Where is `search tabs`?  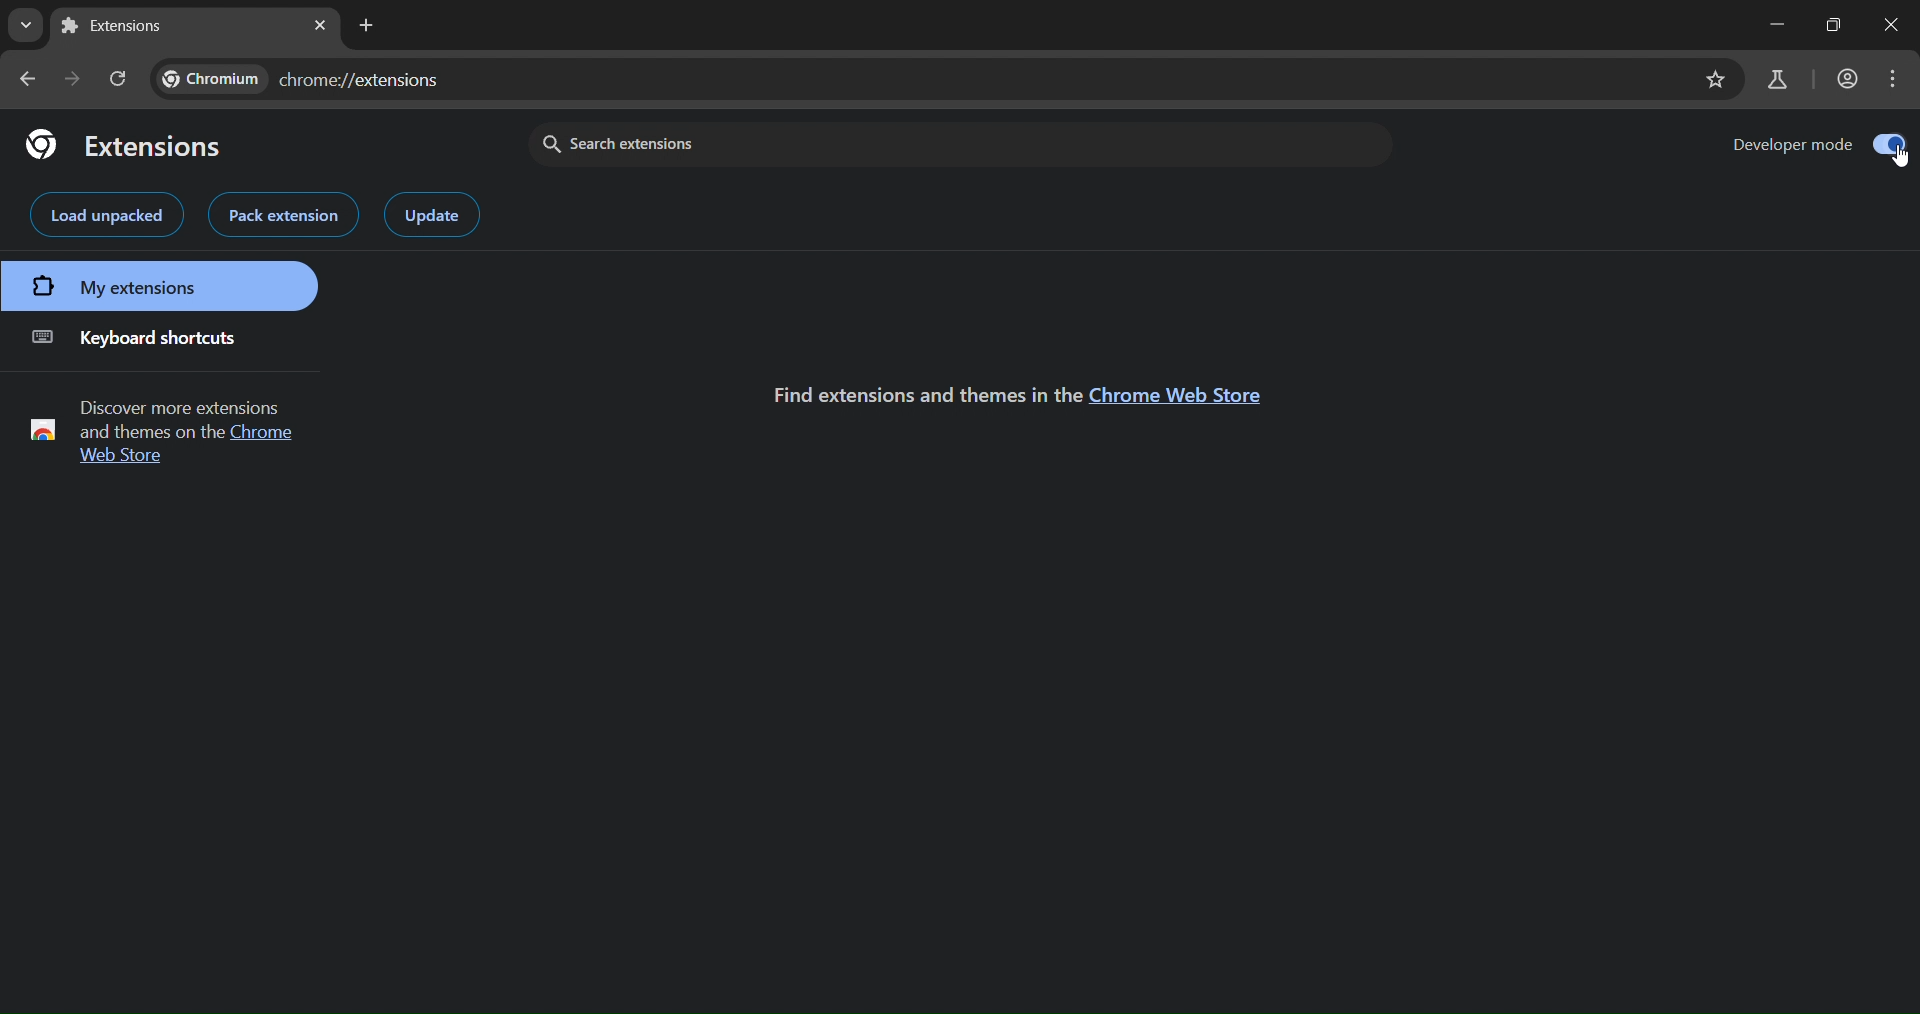 search tabs is located at coordinates (25, 22).